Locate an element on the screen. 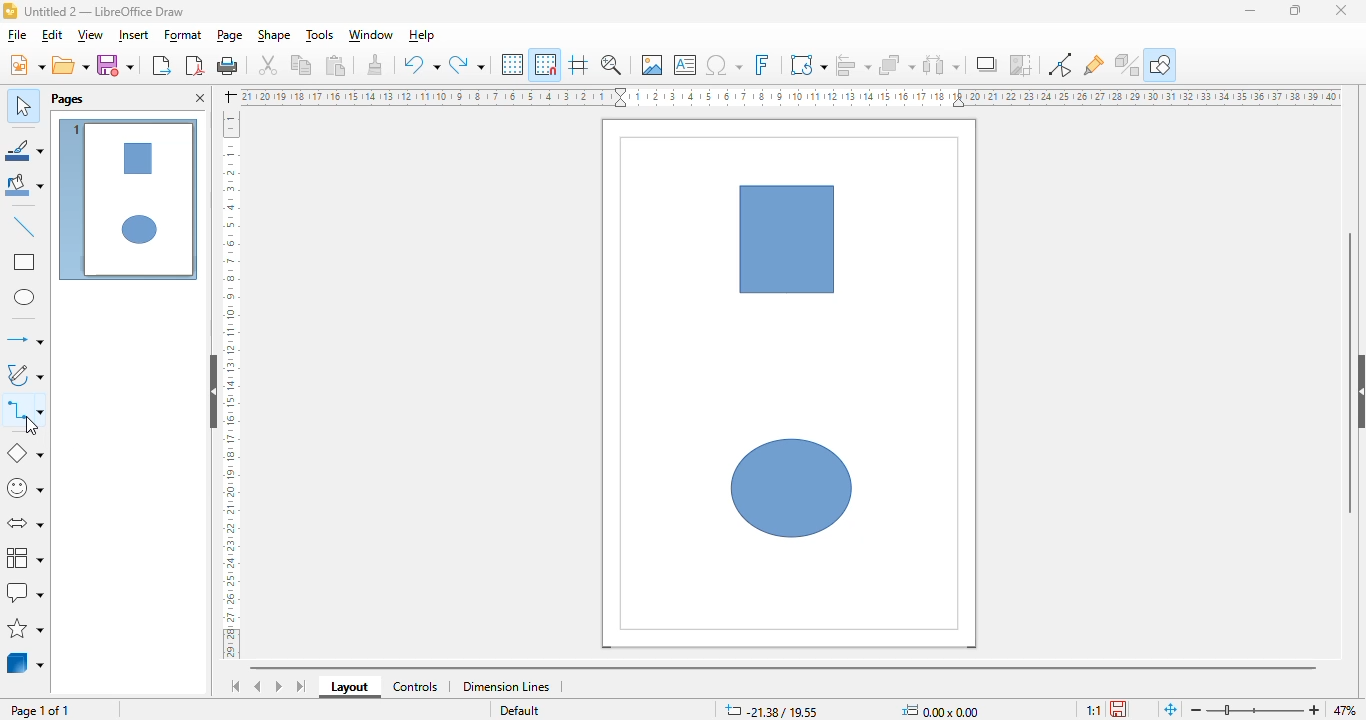 This screenshot has width=1366, height=720. rectangle is located at coordinates (25, 262).